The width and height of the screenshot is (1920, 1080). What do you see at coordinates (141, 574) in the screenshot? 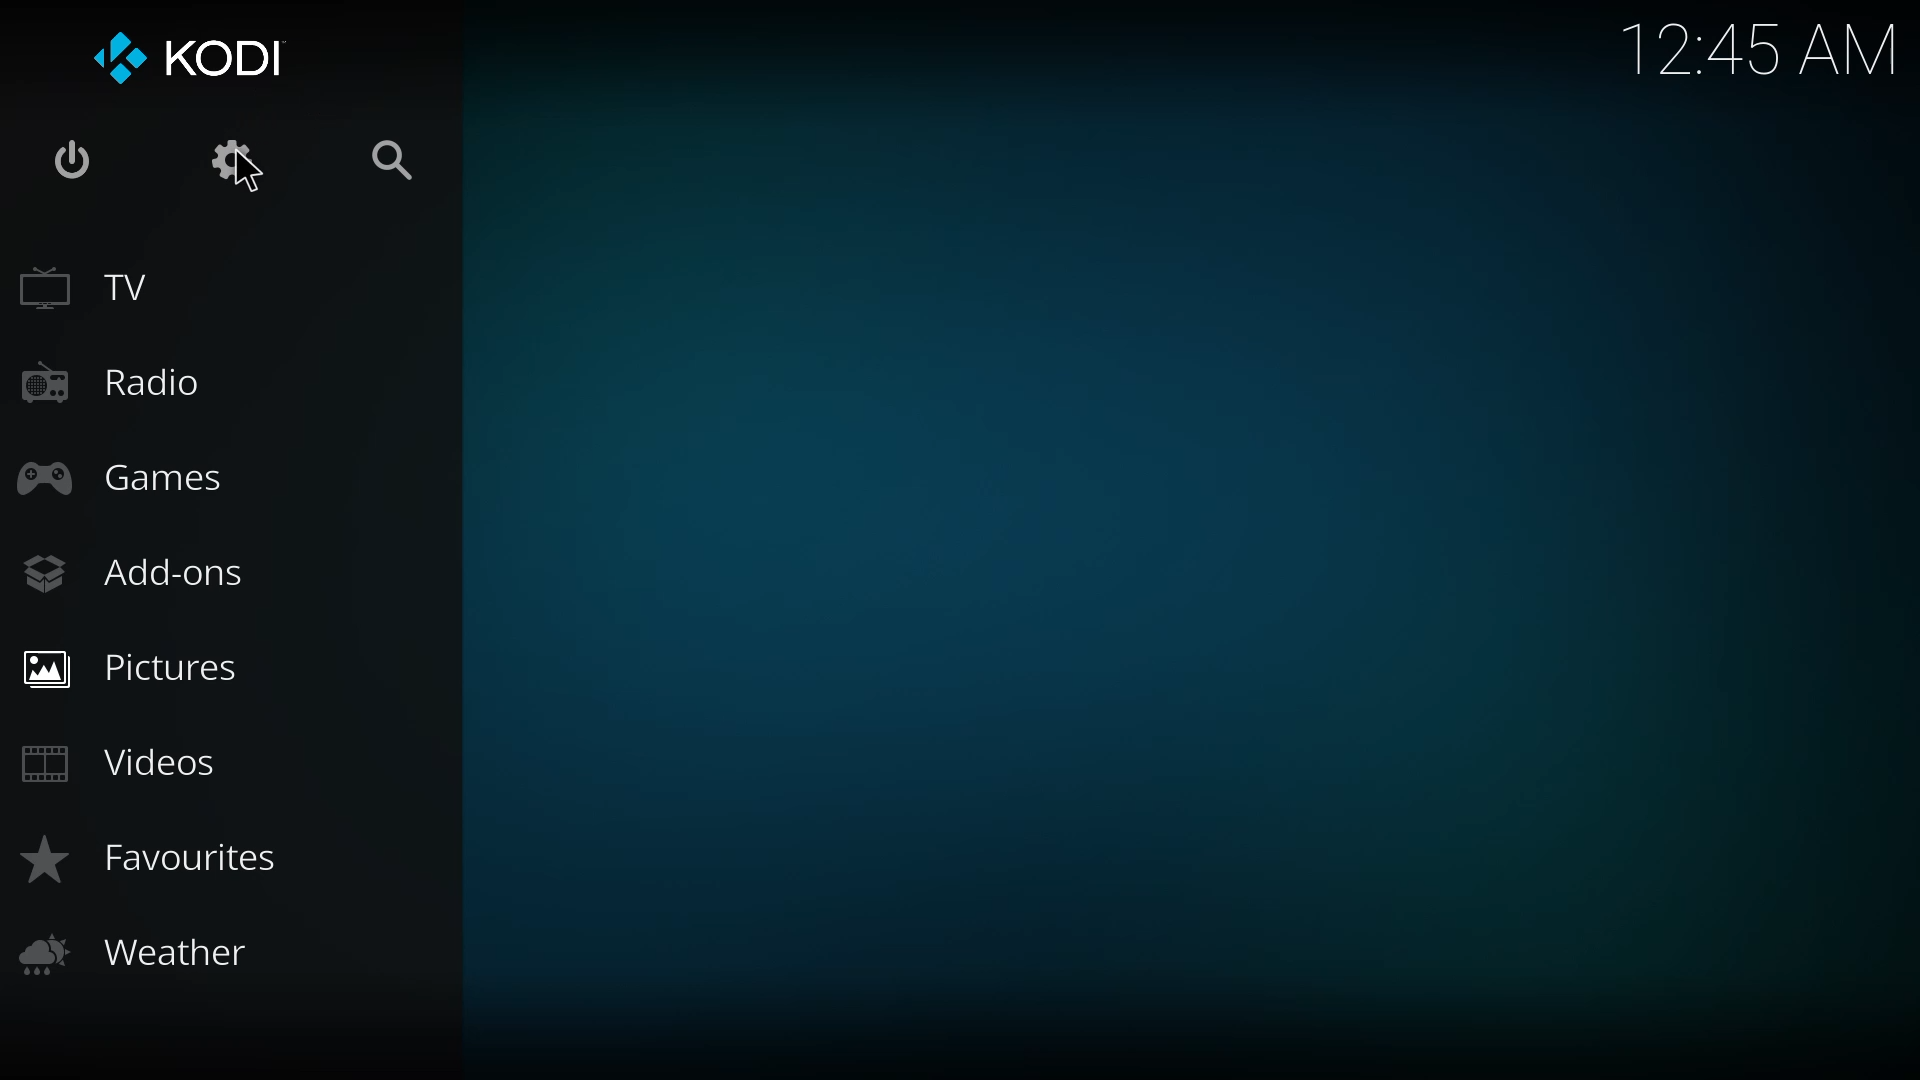
I see `add-ons` at bounding box center [141, 574].